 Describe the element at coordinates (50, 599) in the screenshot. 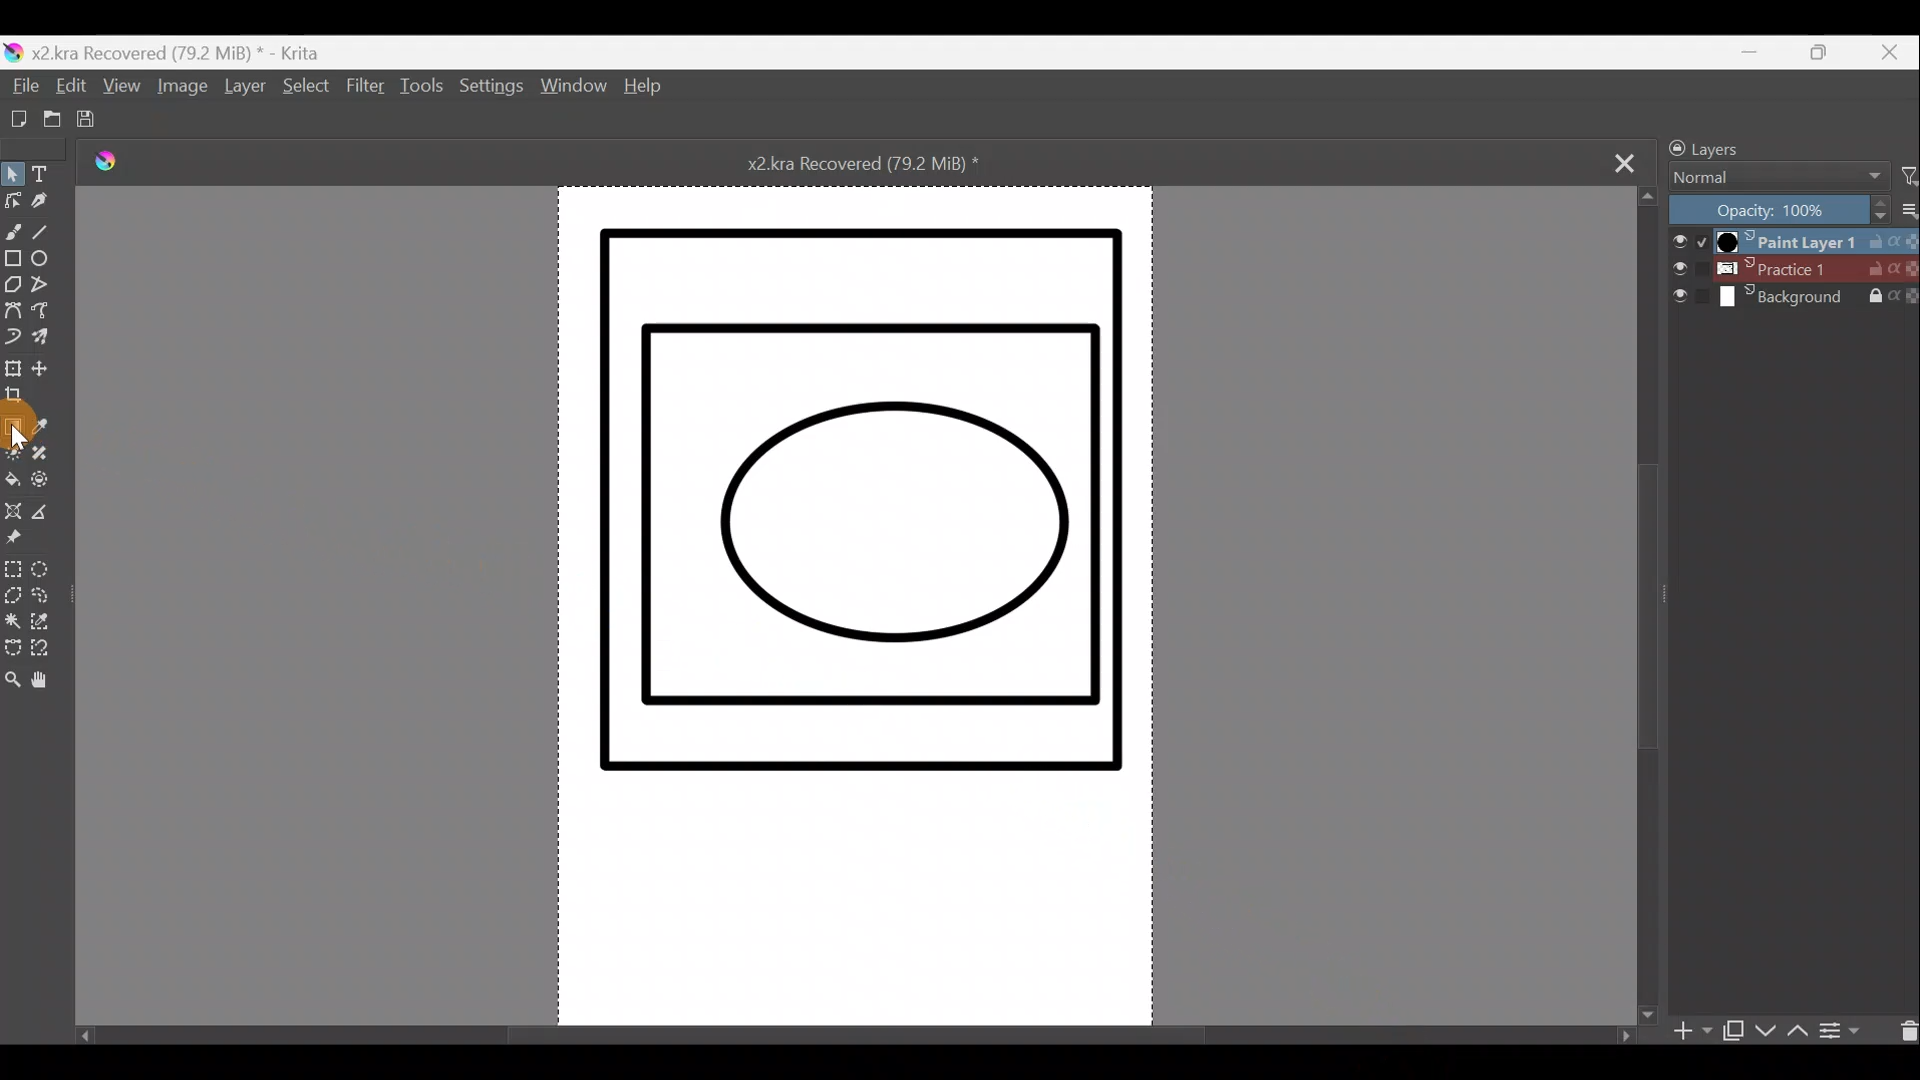

I see `Freehand selection tool` at that location.